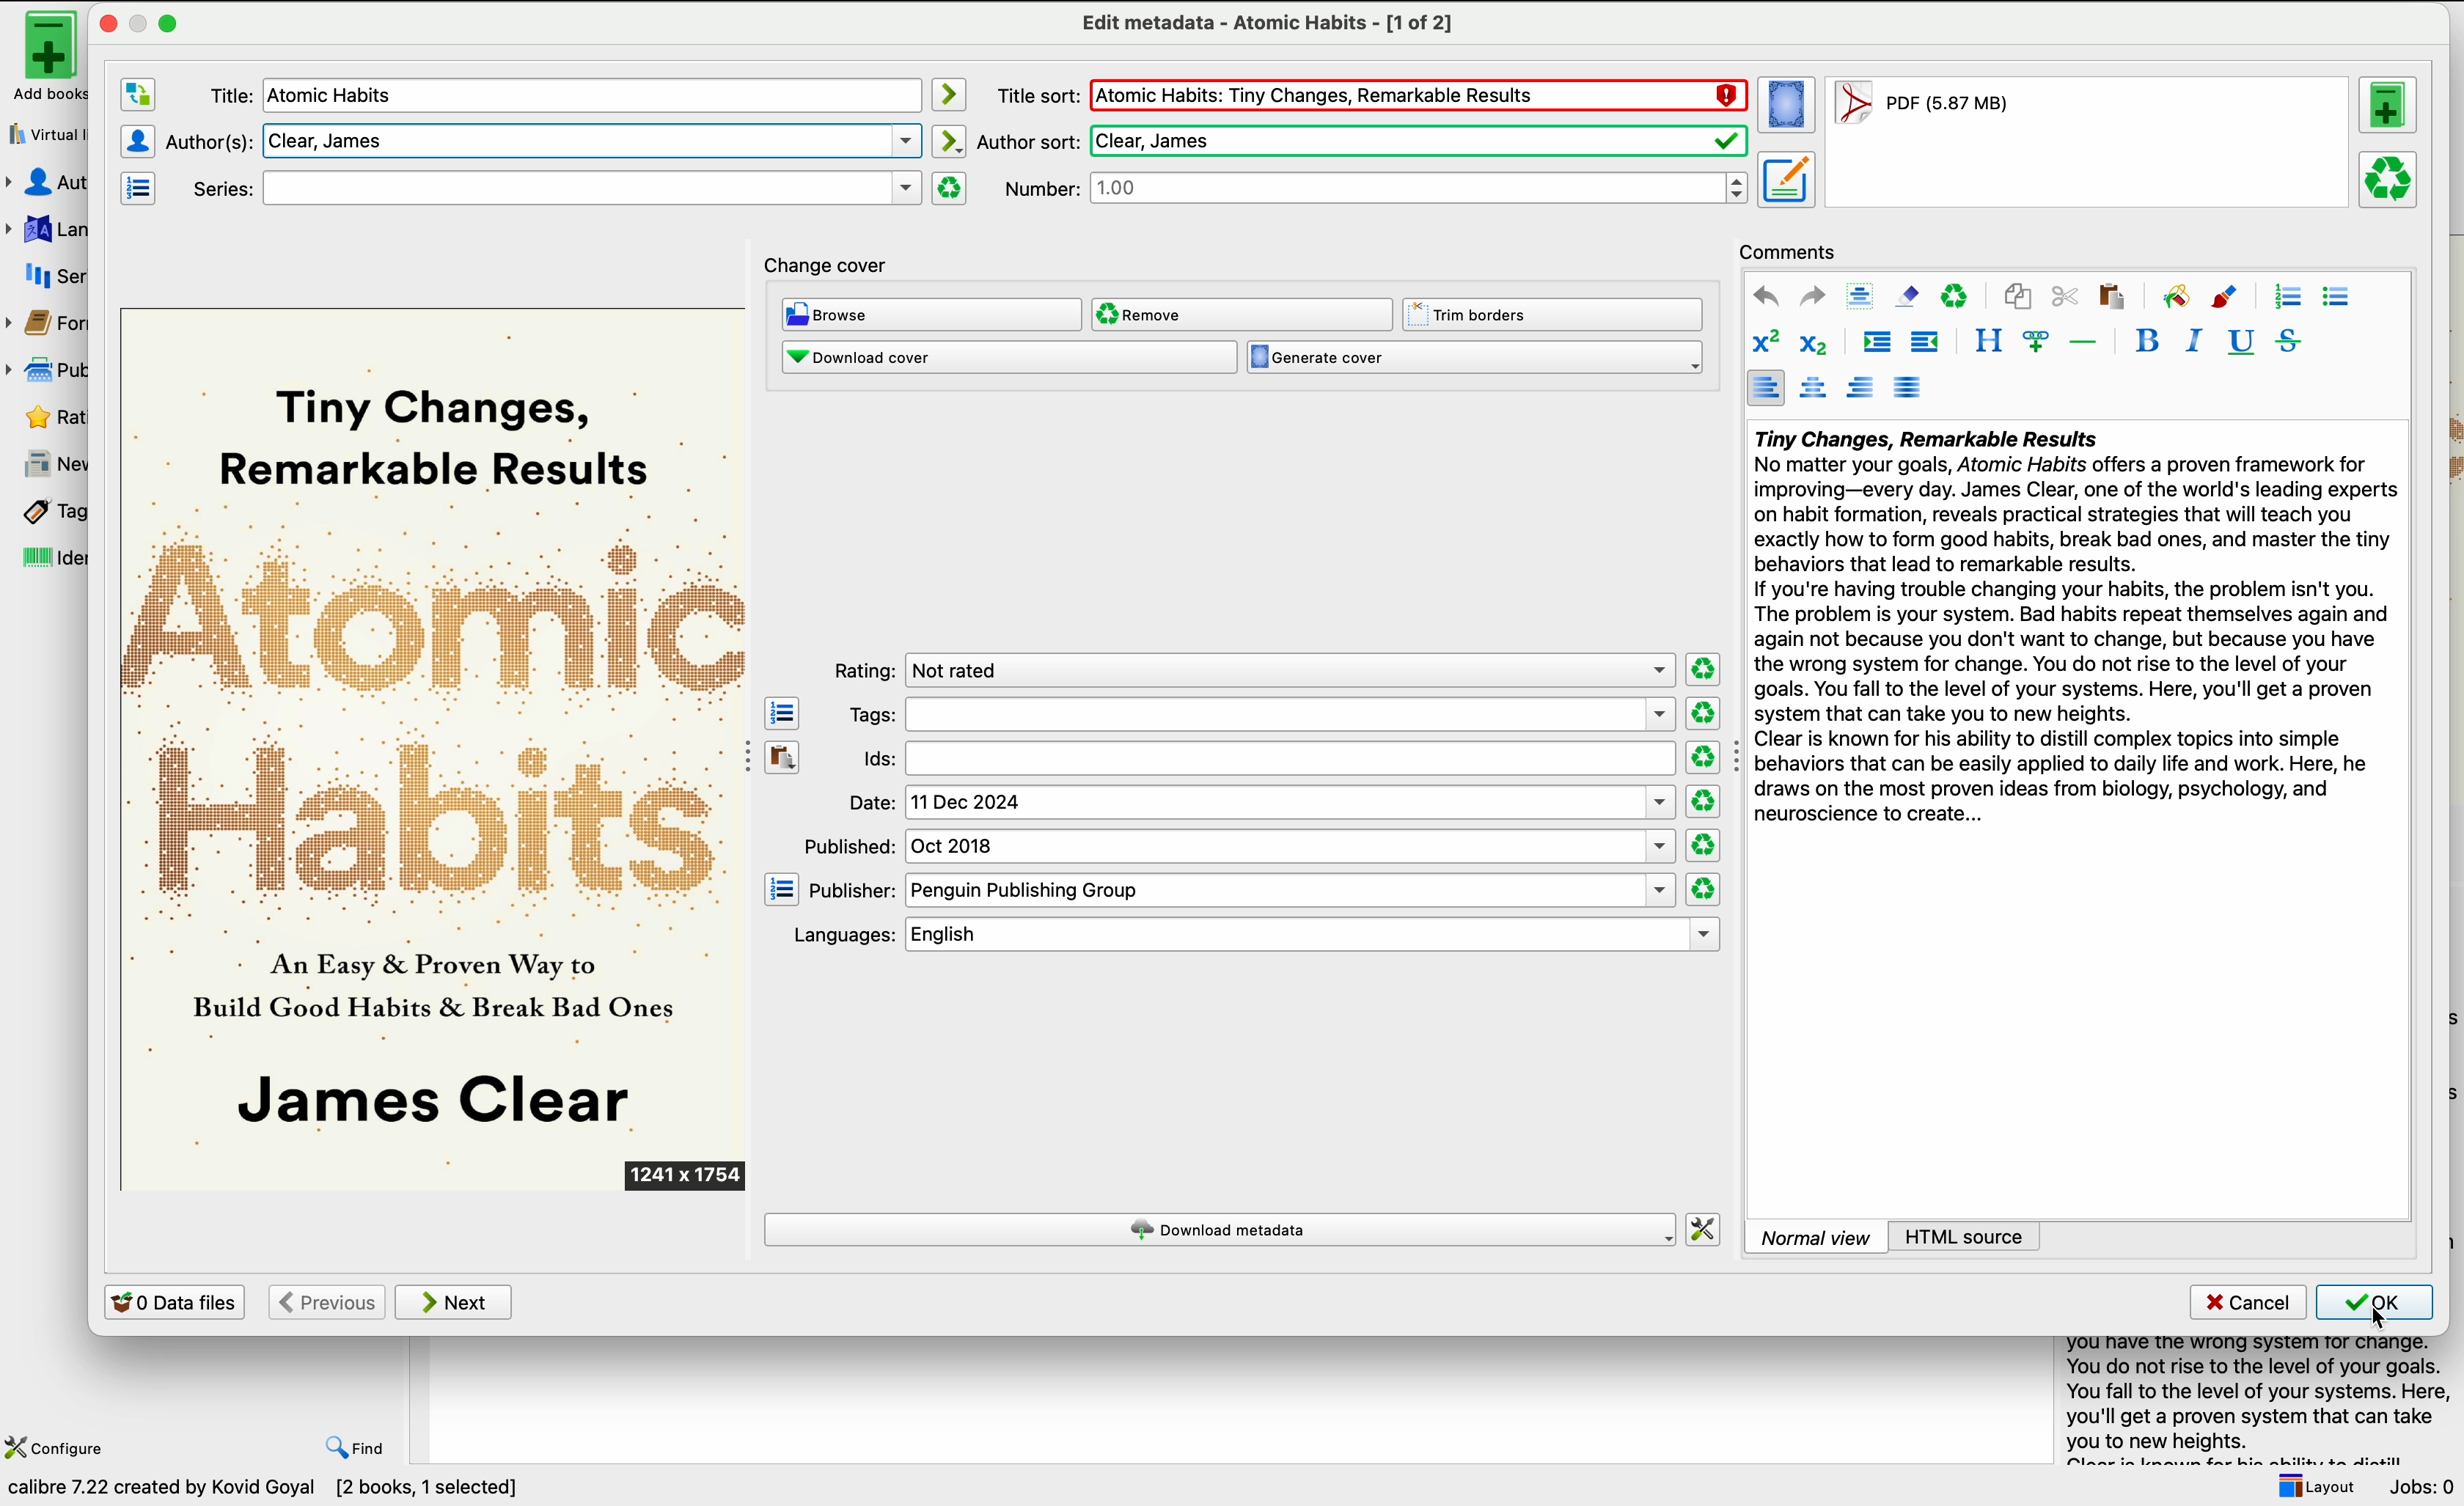  What do you see at coordinates (1241, 891) in the screenshot?
I see `publisher` at bounding box center [1241, 891].